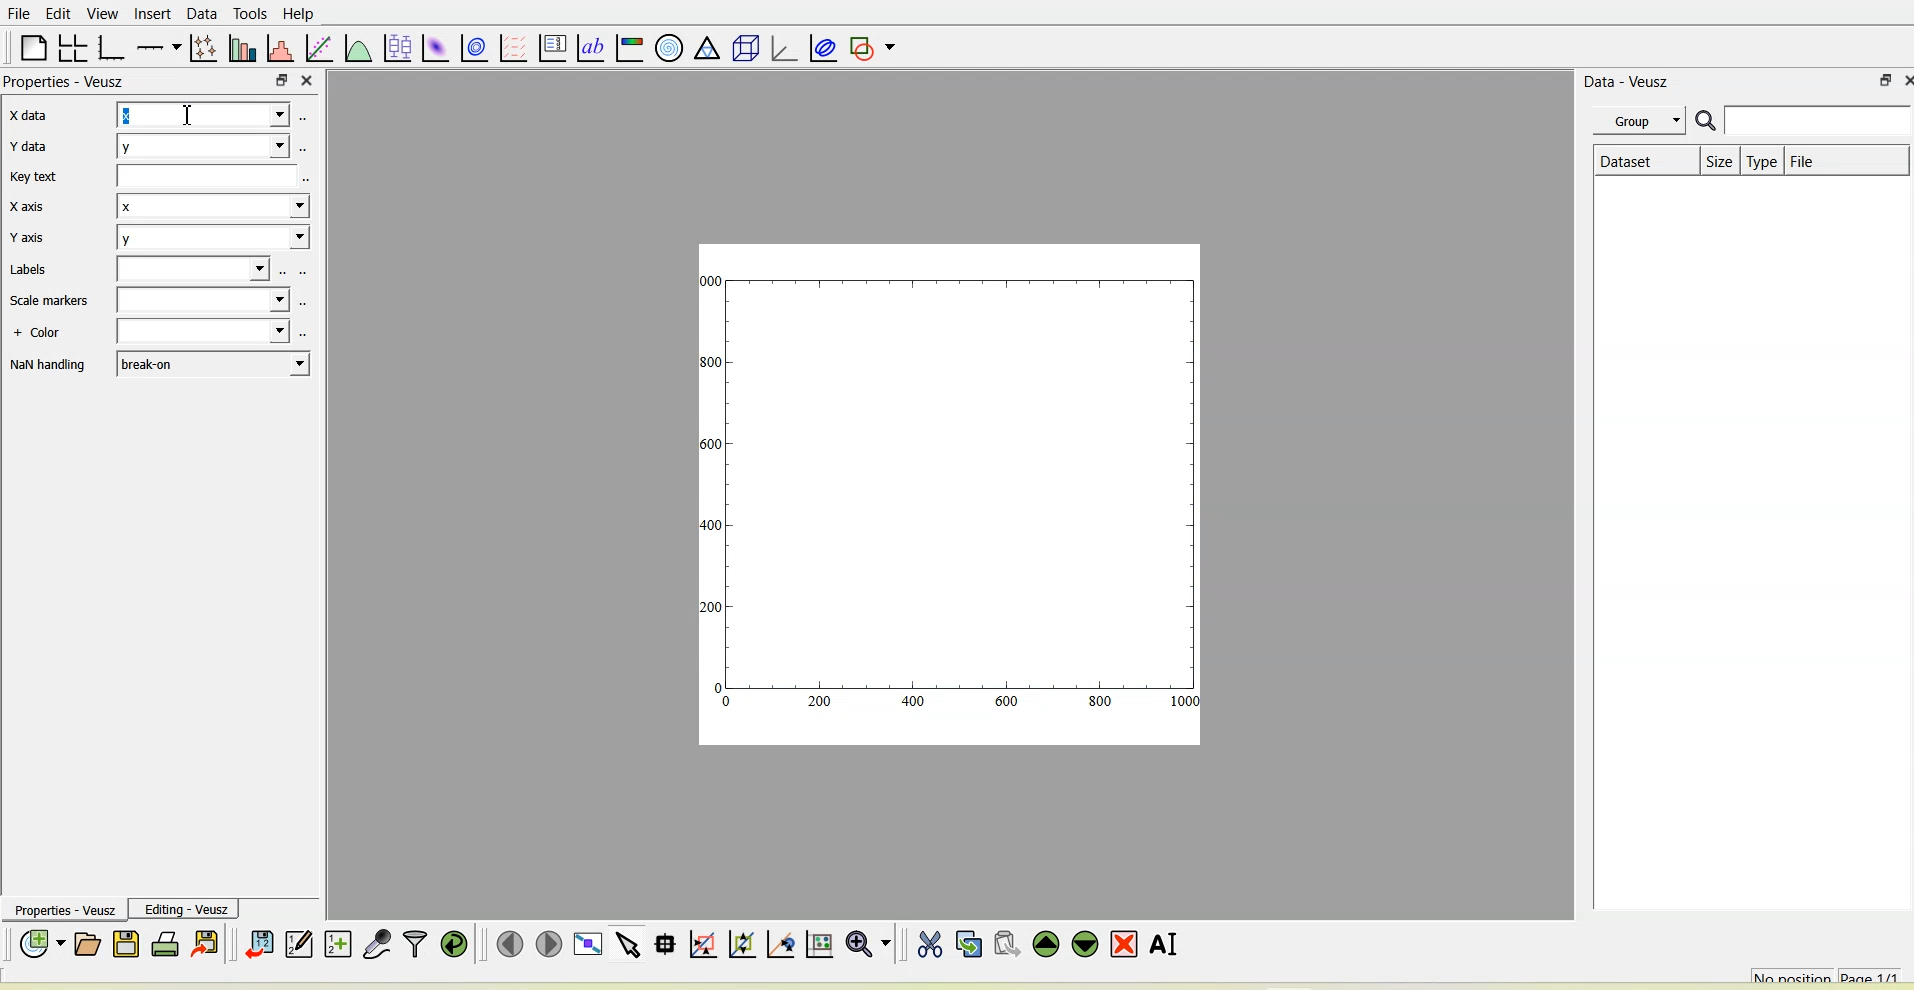 This screenshot has width=1914, height=990. What do you see at coordinates (29, 269) in the screenshot?
I see `Labels` at bounding box center [29, 269].